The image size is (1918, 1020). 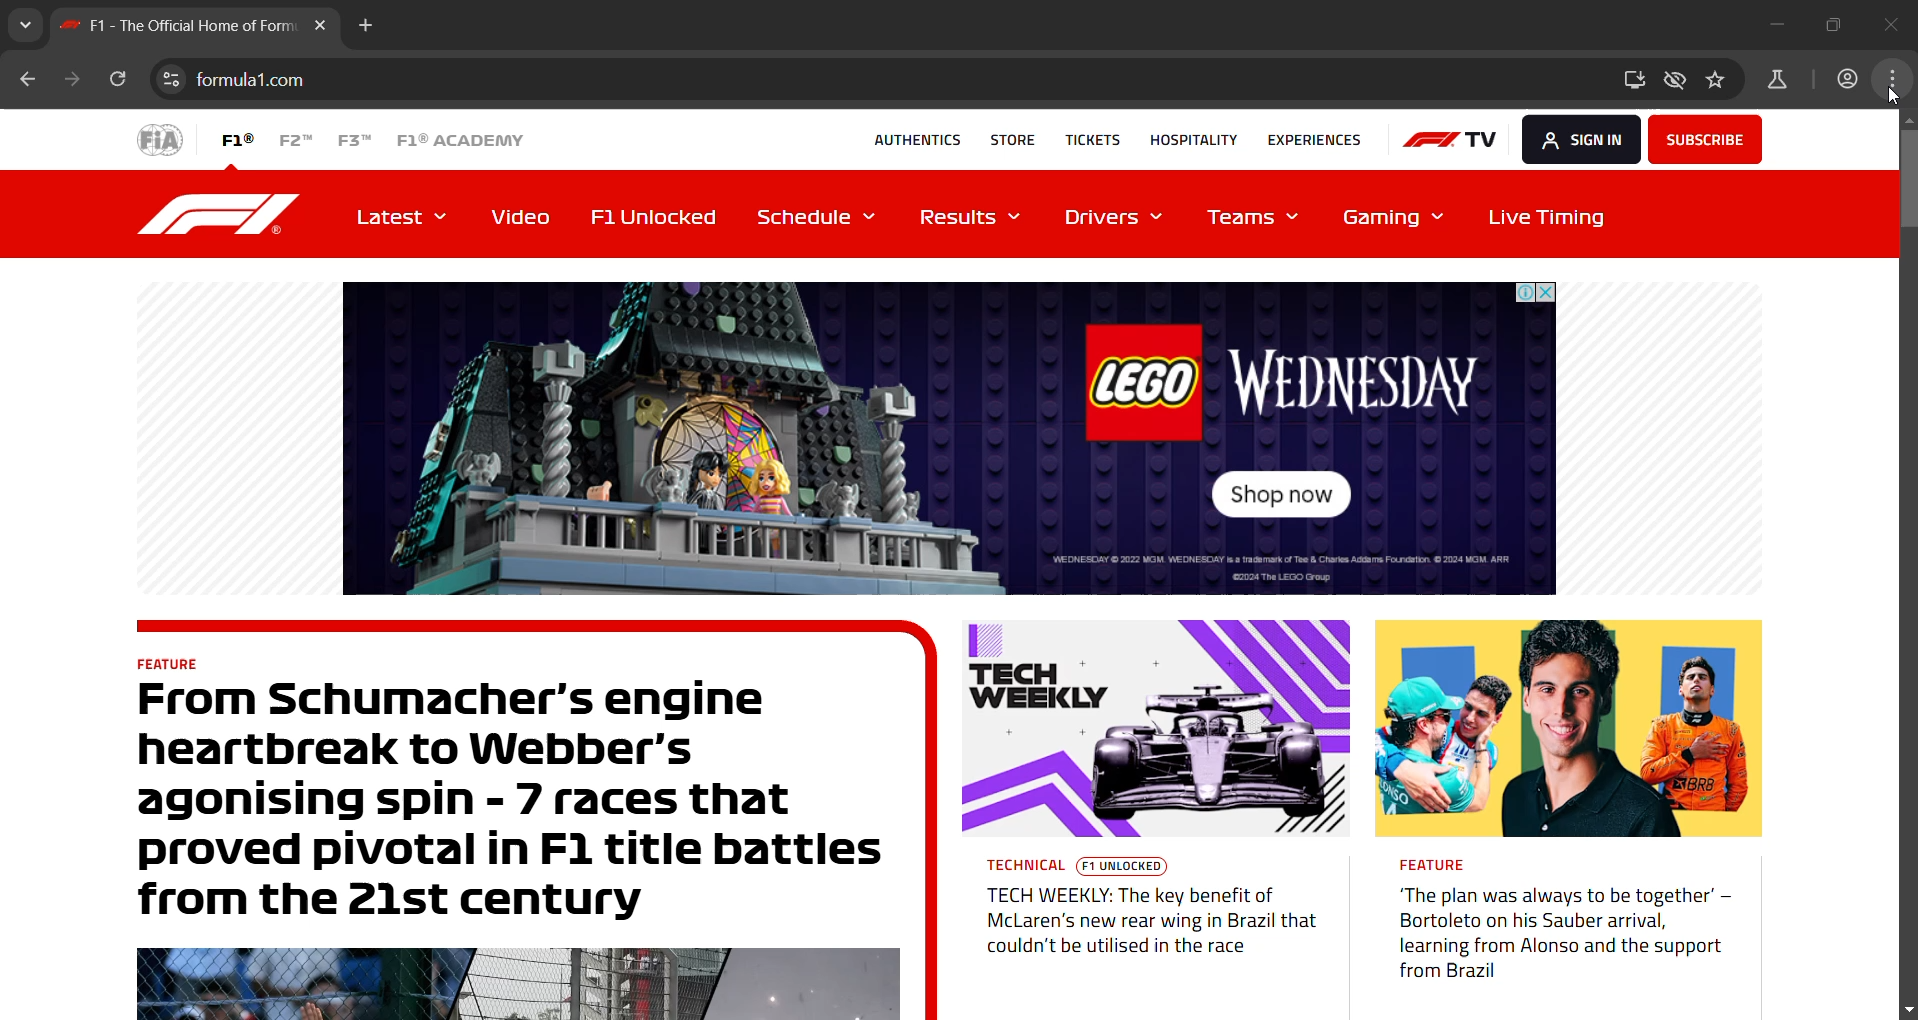 What do you see at coordinates (1834, 23) in the screenshot?
I see `maximize` at bounding box center [1834, 23].